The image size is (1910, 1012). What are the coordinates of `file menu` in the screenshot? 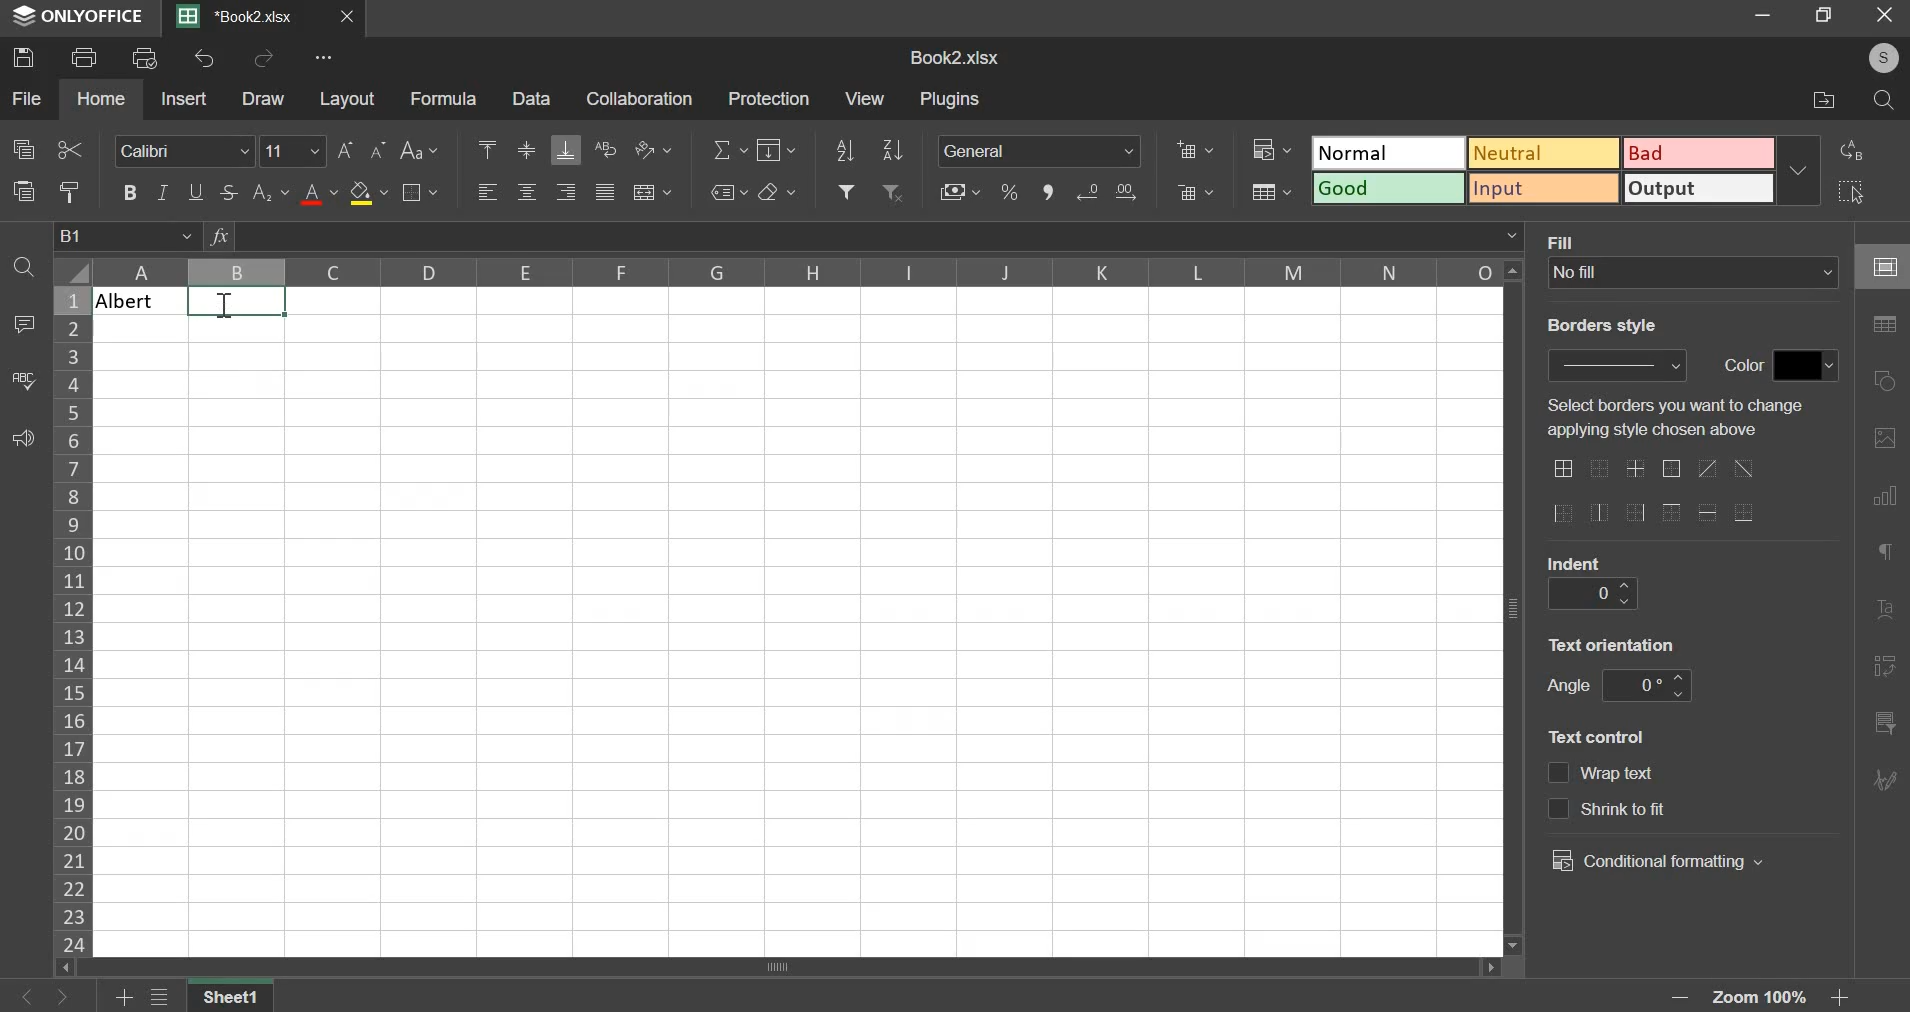 It's located at (161, 997).